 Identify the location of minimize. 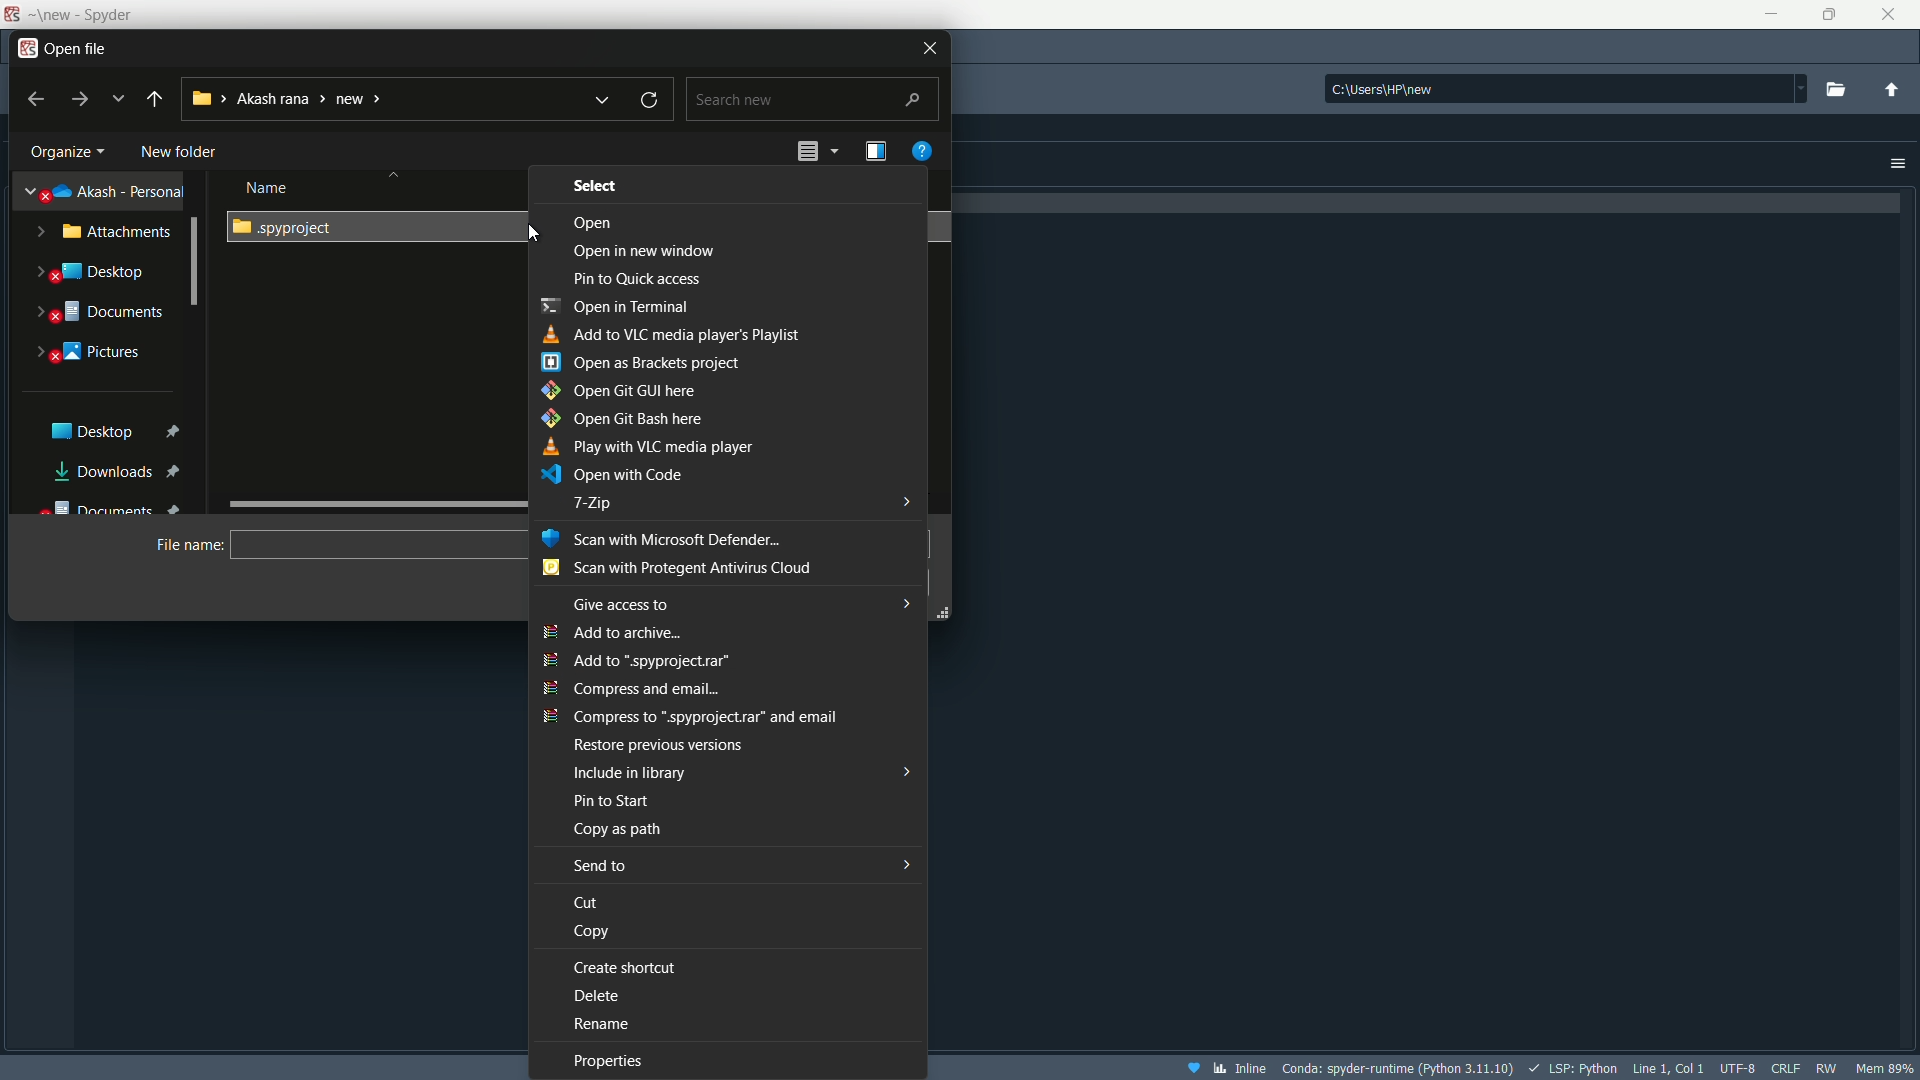
(1772, 15).